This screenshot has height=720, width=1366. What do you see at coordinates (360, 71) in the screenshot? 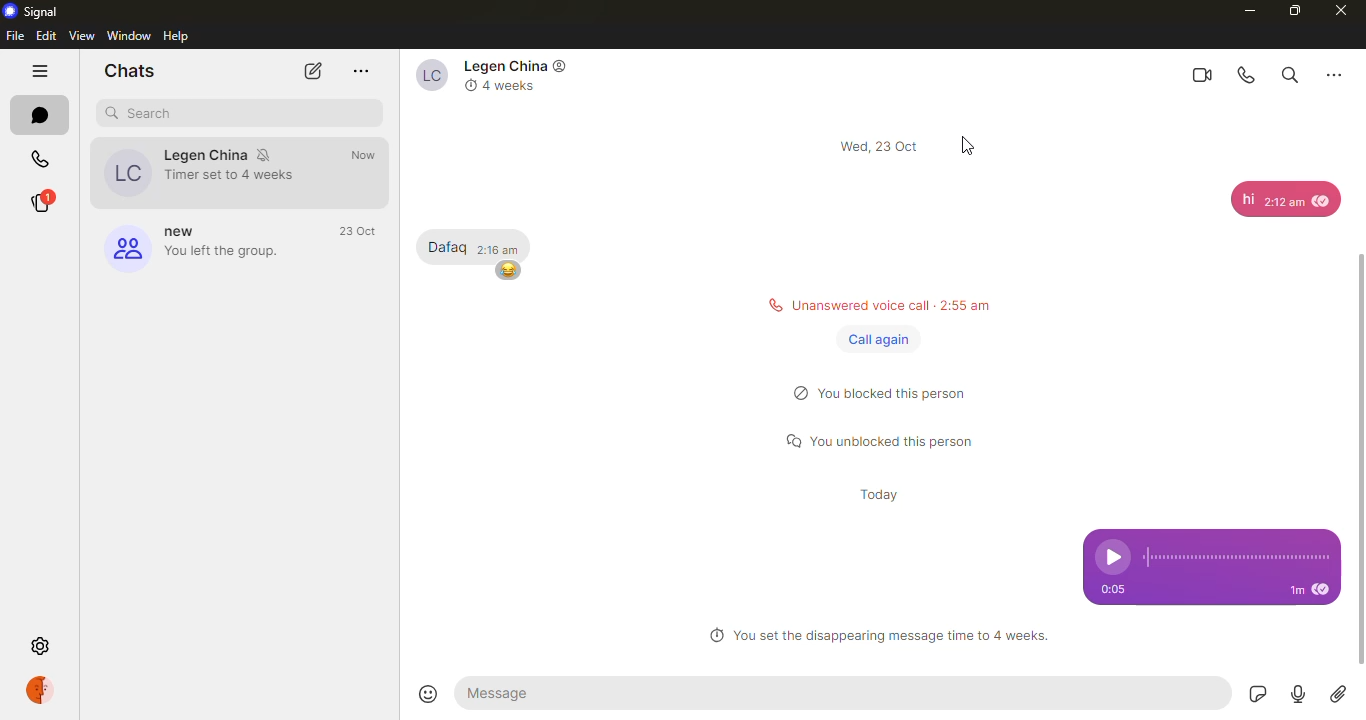
I see `more` at bounding box center [360, 71].